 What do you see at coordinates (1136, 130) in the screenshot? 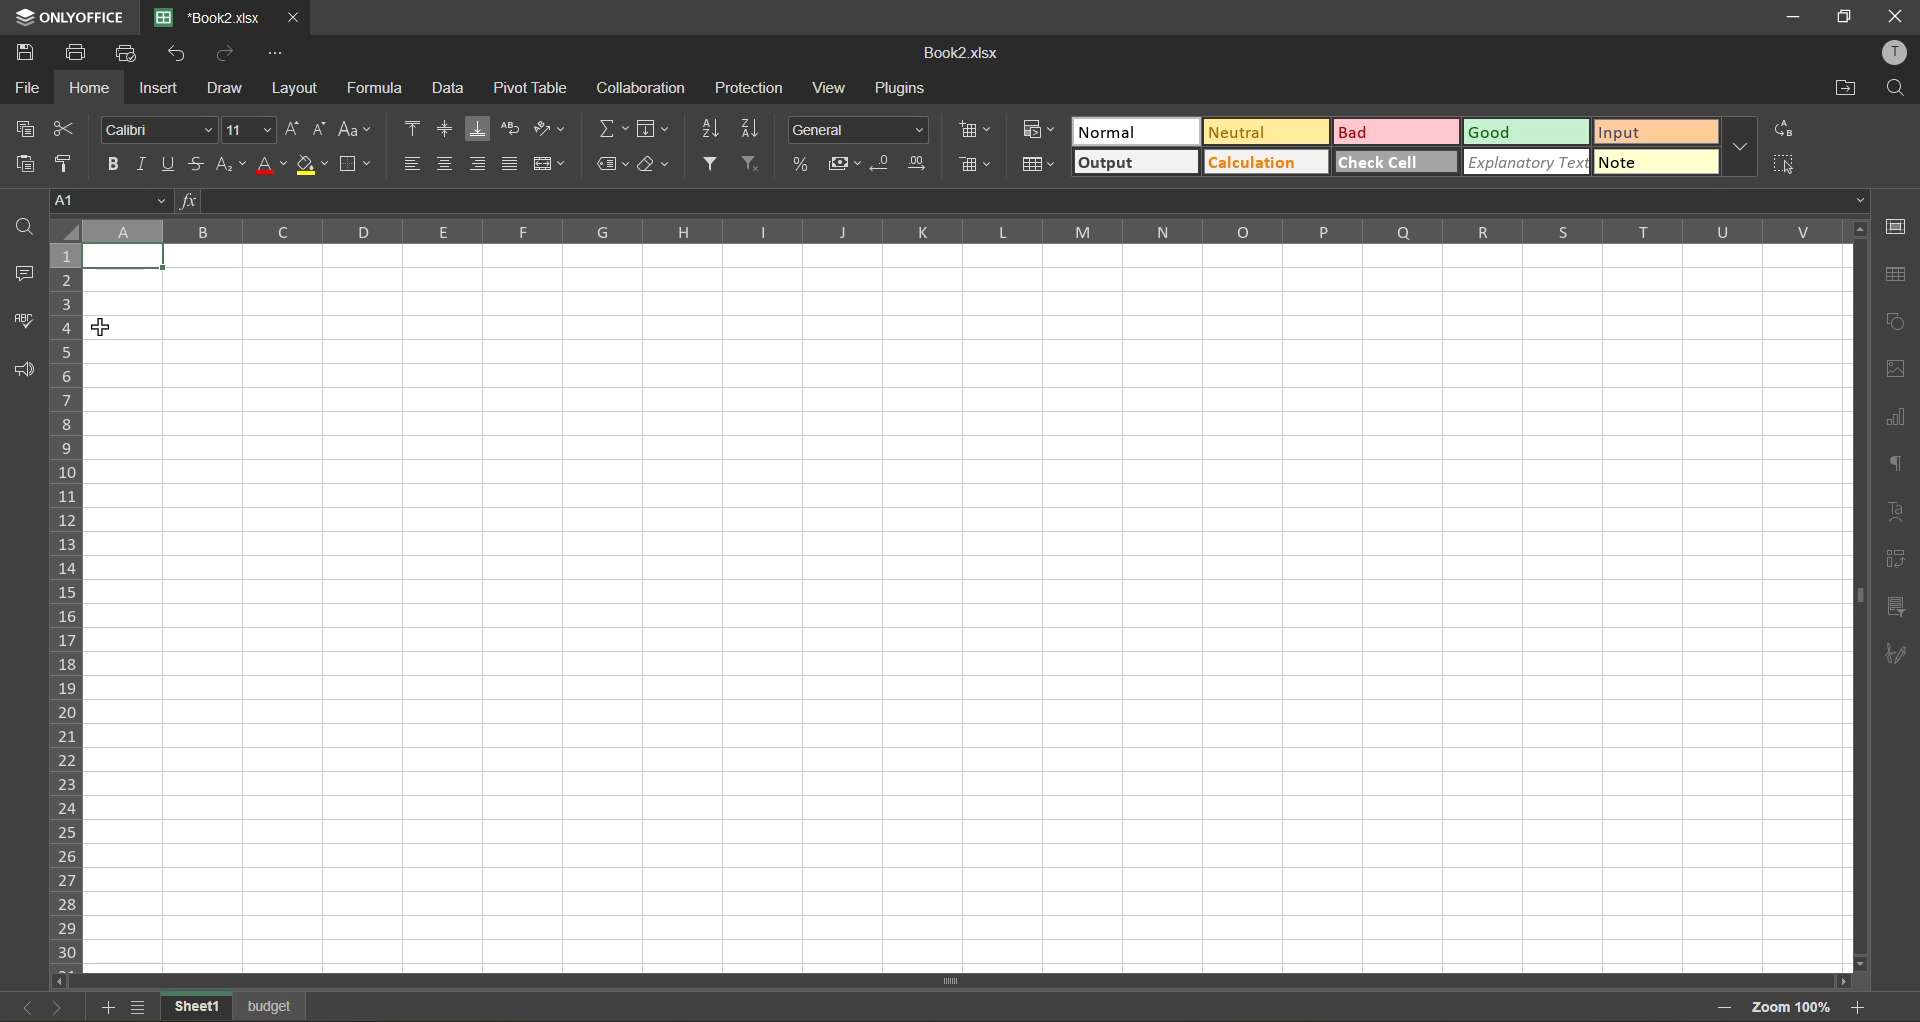
I see `normal` at bounding box center [1136, 130].